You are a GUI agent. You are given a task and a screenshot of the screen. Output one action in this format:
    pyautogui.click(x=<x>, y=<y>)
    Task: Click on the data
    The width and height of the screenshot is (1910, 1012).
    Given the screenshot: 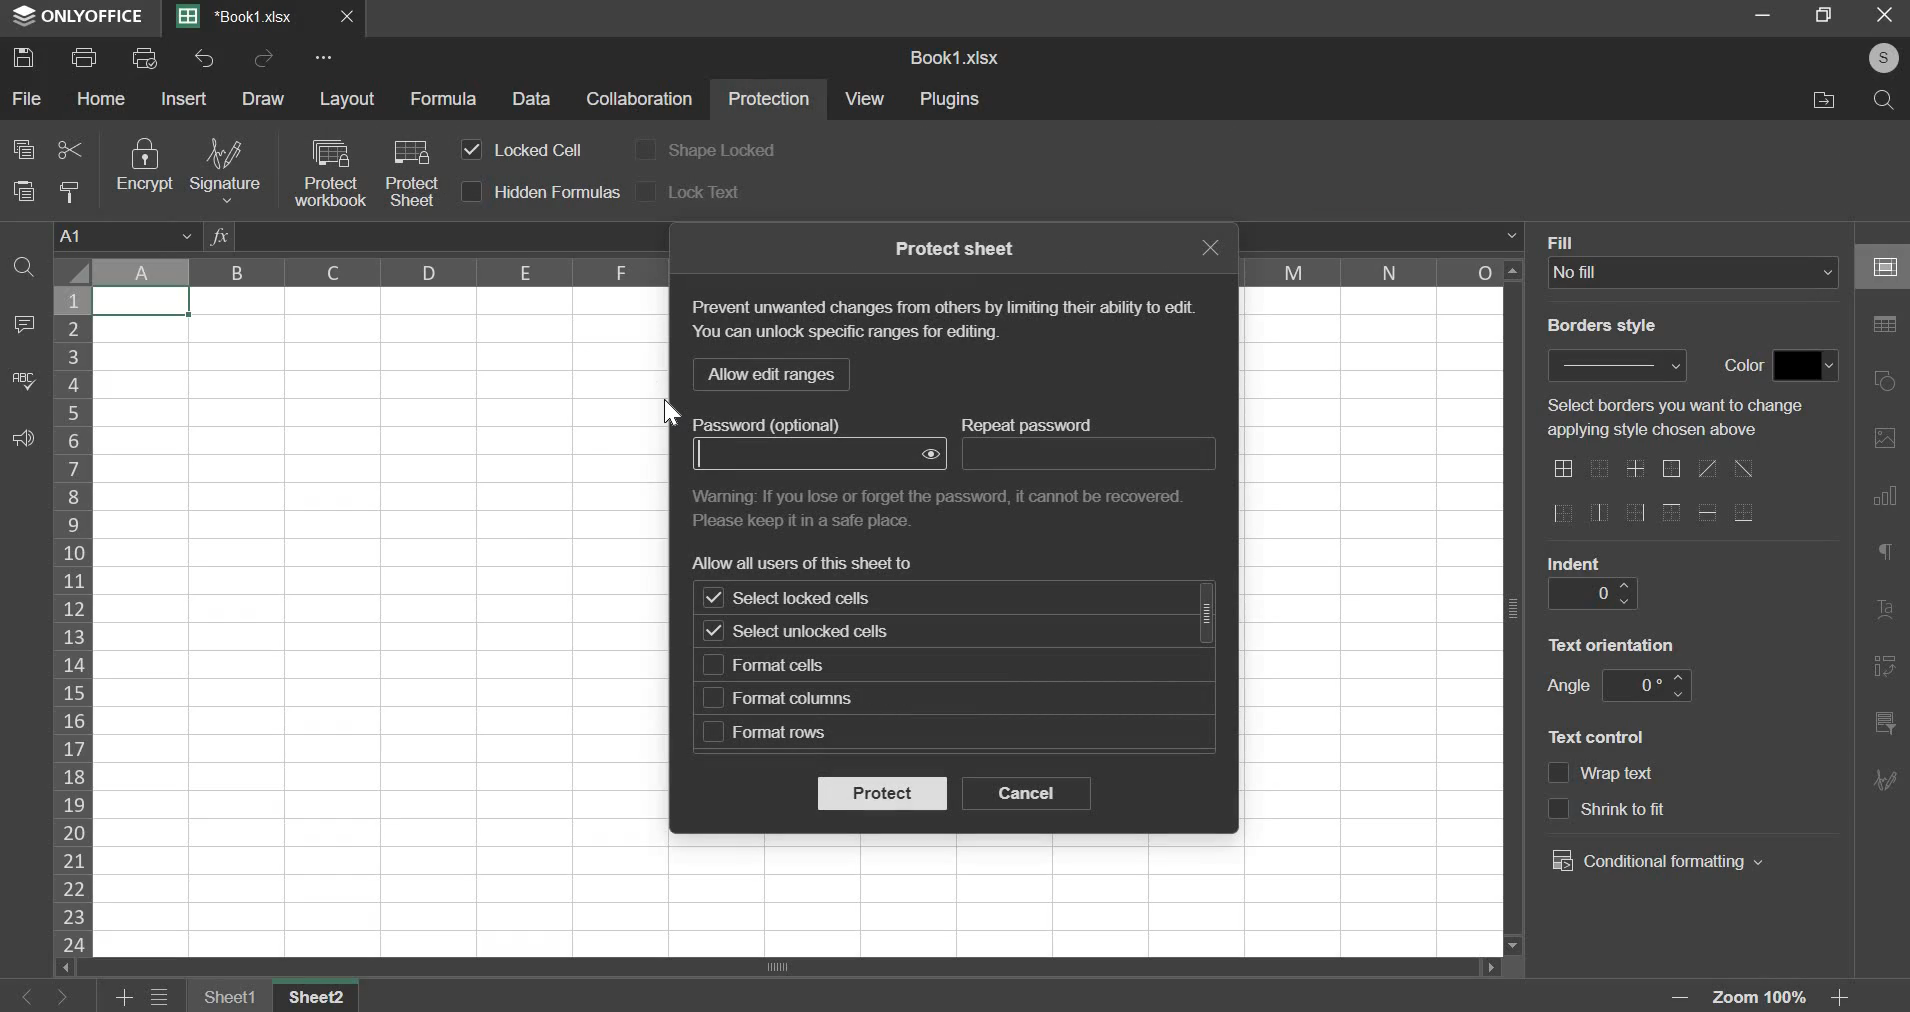 What is the action you would take?
    pyautogui.click(x=534, y=99)
    